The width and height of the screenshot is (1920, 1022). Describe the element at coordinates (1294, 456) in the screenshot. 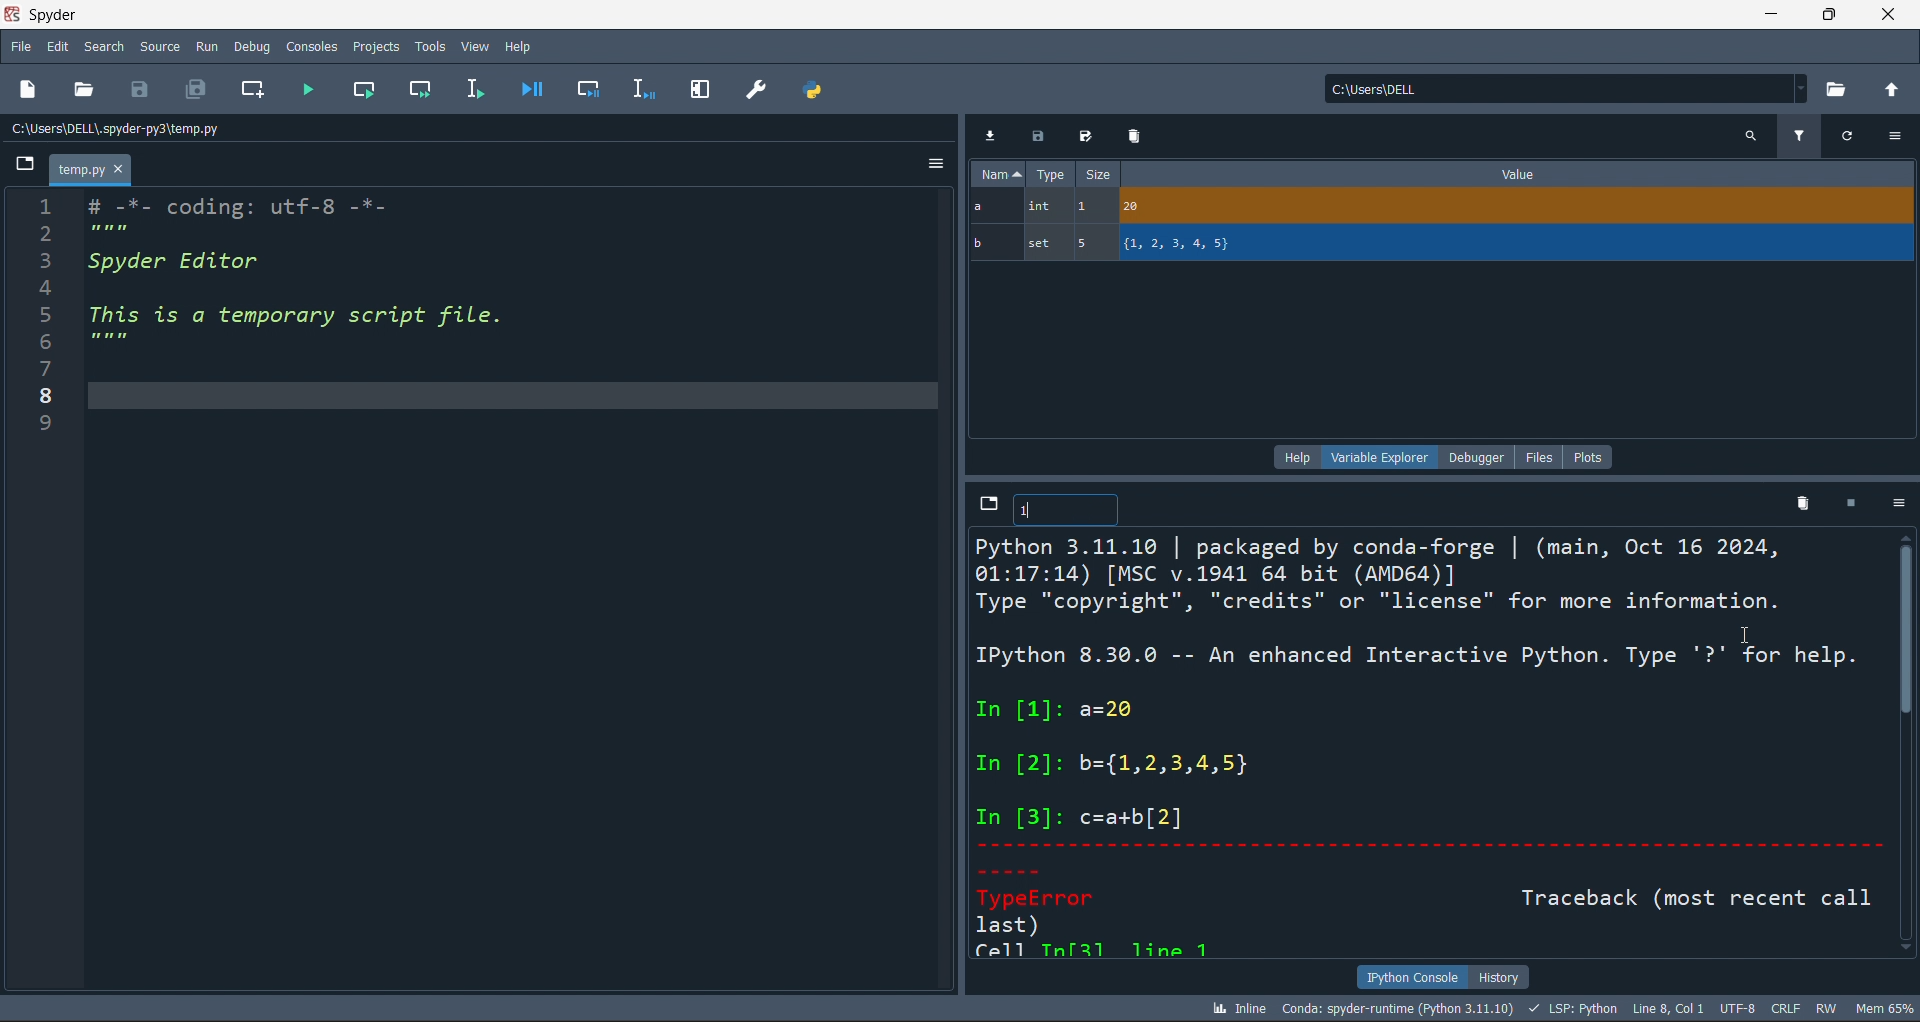

I see `help` at that location.